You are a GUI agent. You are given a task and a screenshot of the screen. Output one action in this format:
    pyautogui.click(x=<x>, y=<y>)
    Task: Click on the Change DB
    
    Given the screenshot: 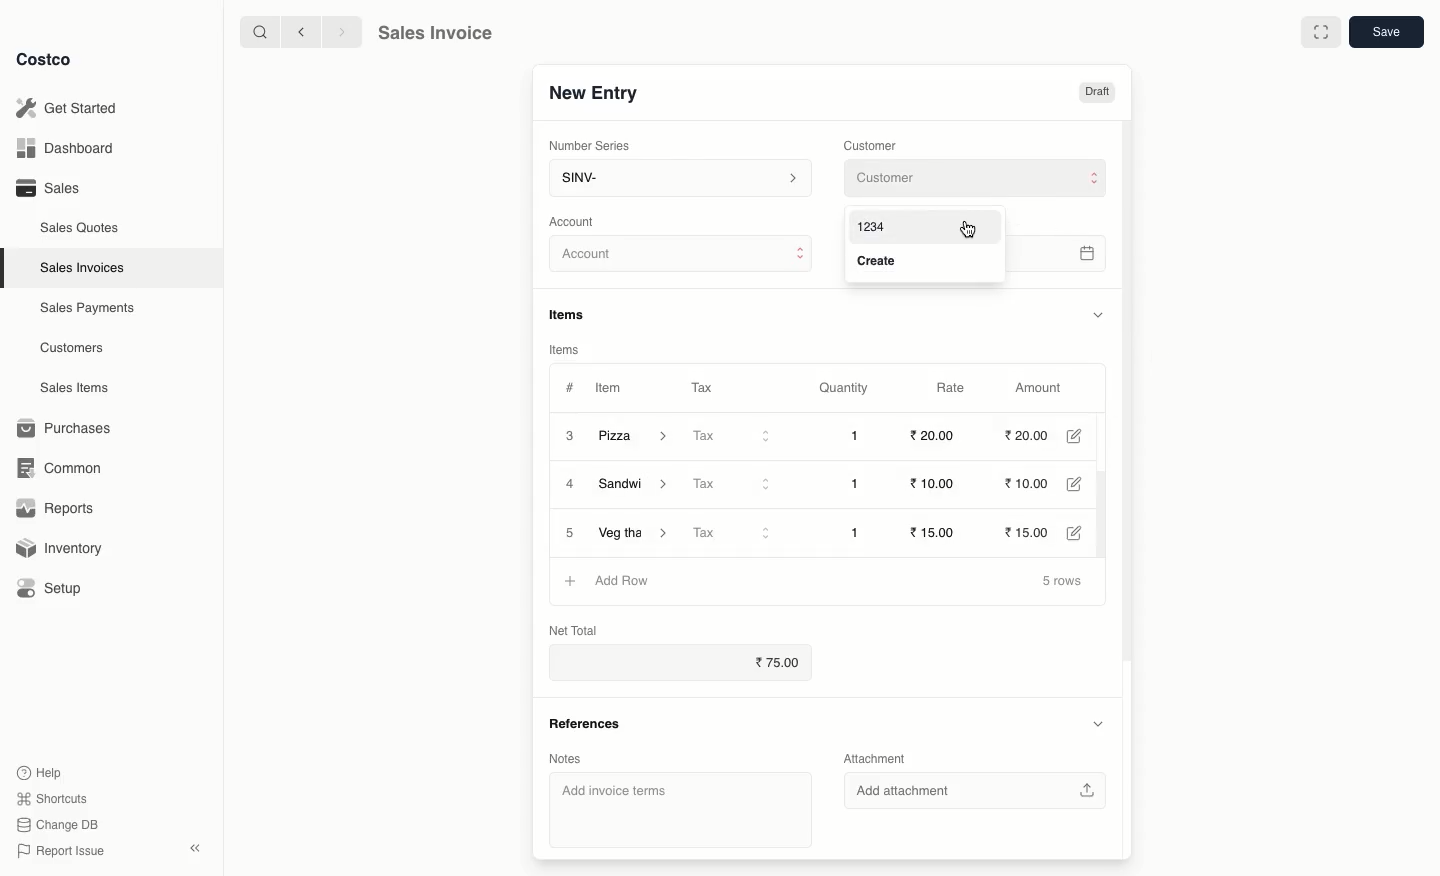 What is the action you would take?
    pyautogui.click(x=54, y=823)
    